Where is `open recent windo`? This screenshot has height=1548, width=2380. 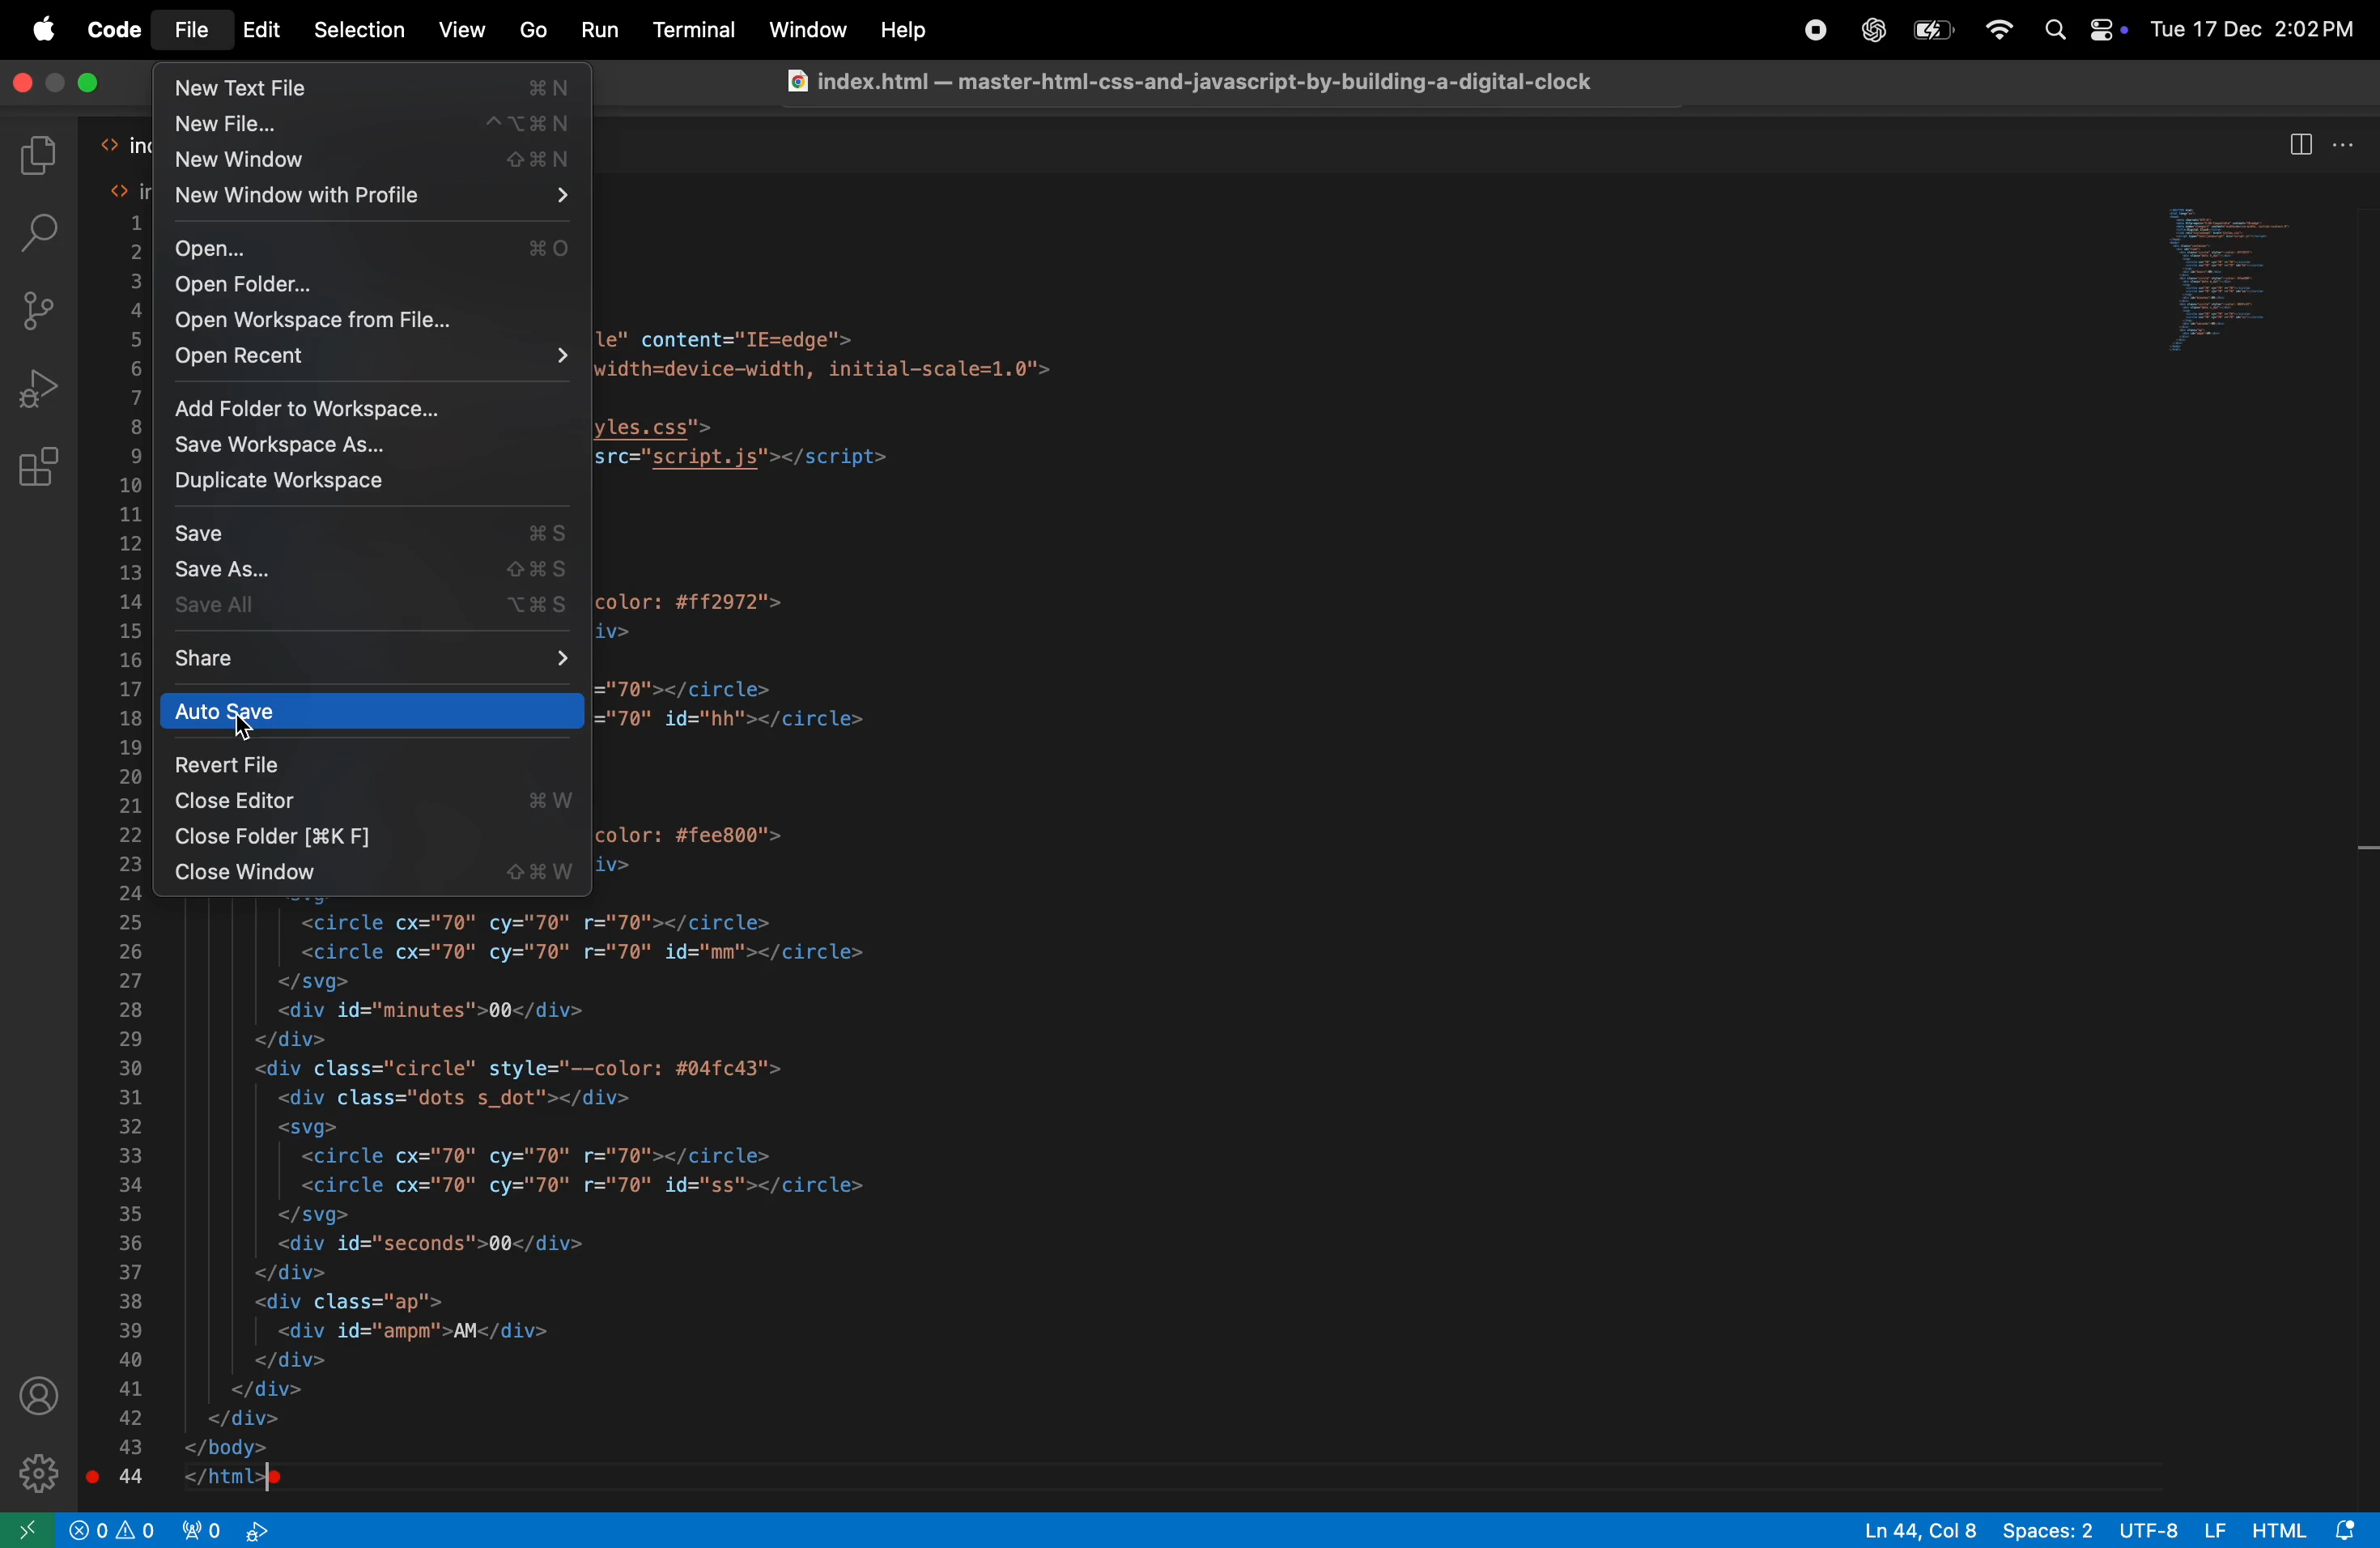 open recent windo is located at coordinates (366, 359).